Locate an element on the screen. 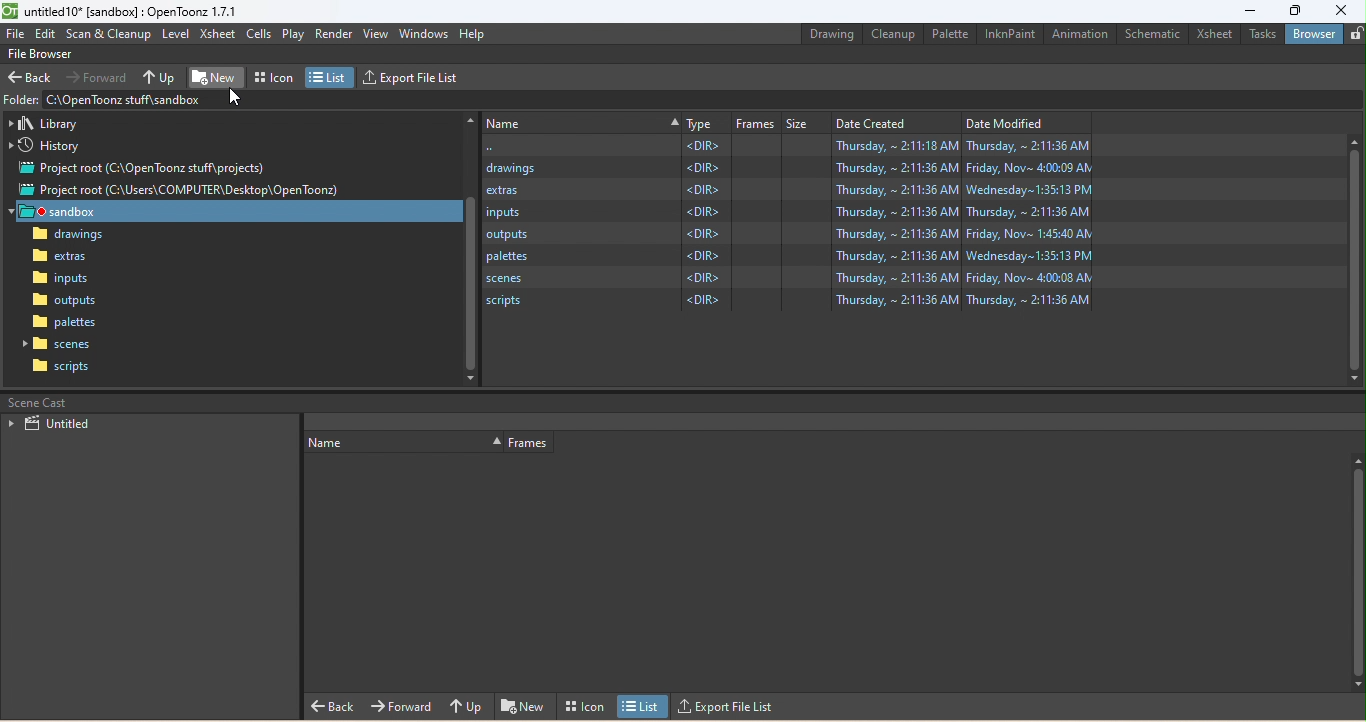  File name is located at coordinates (135, 11).